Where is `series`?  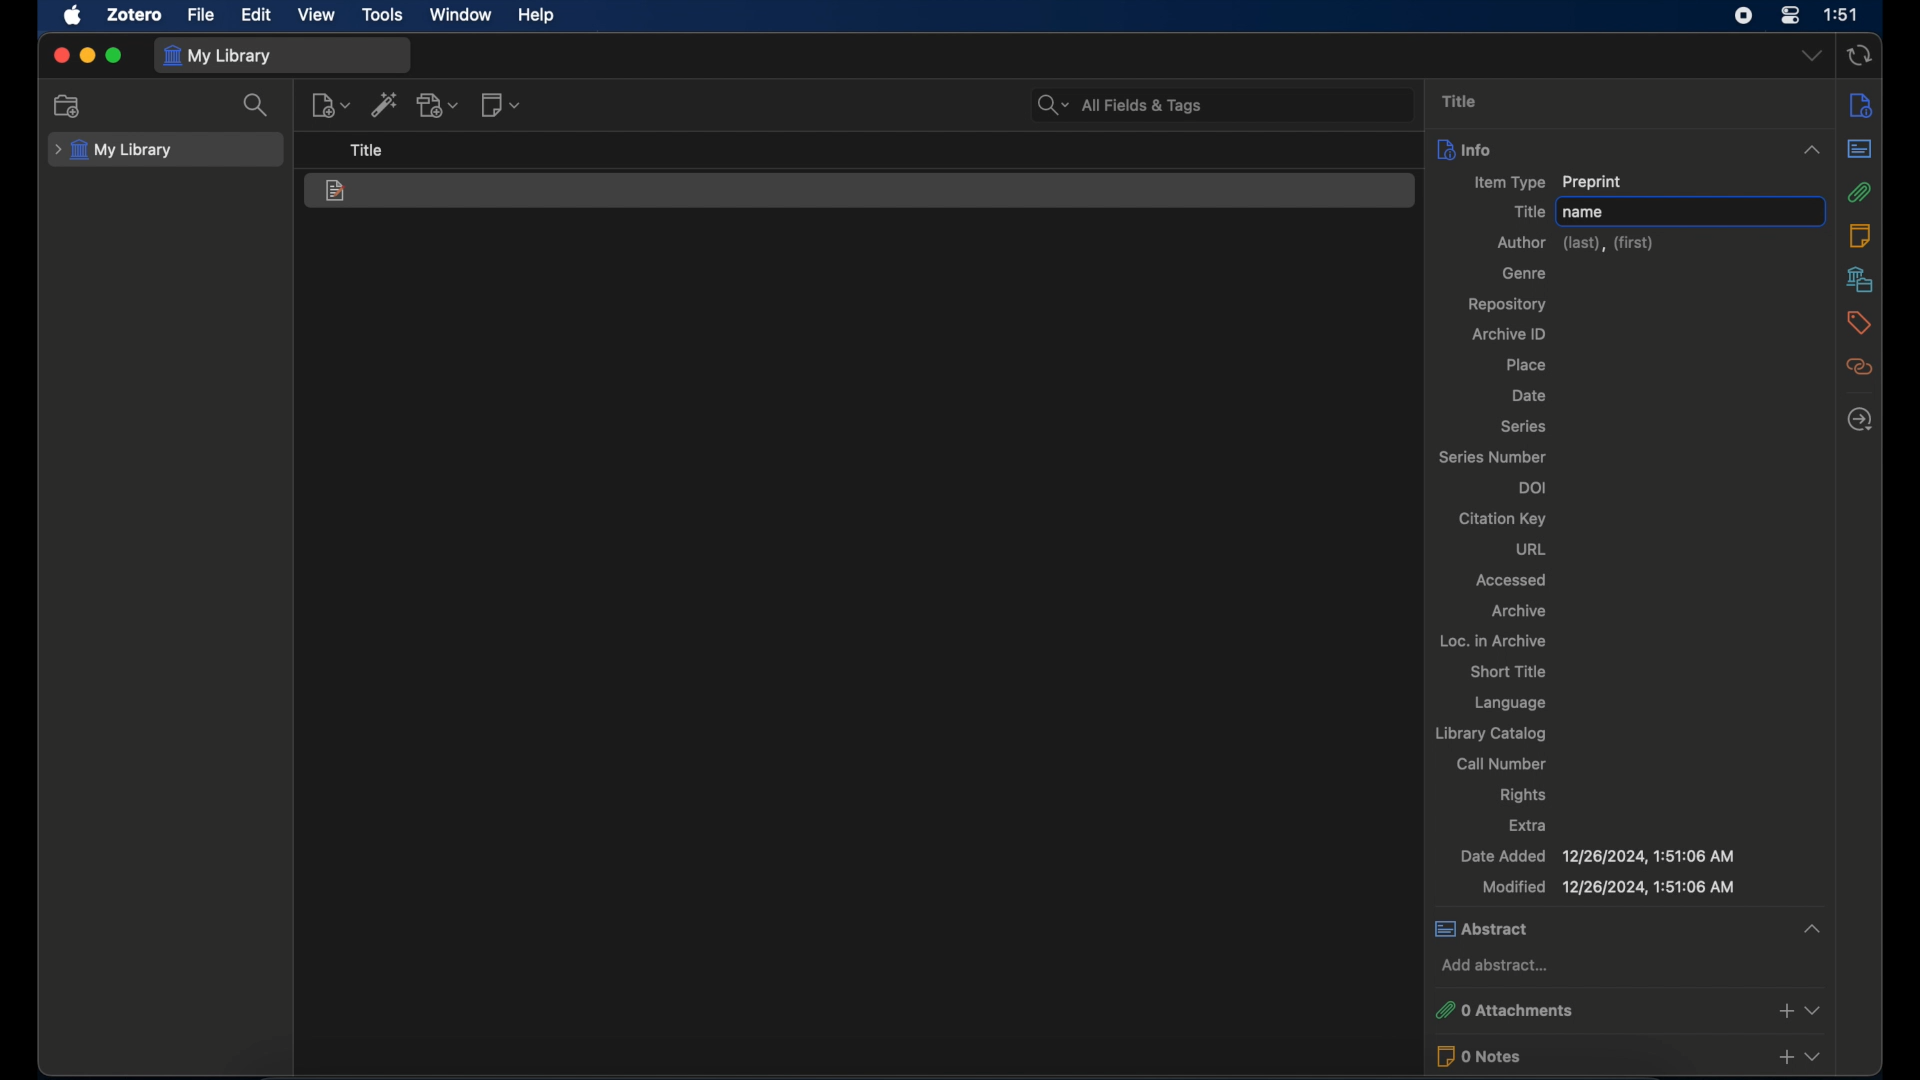
series is located at coordinates (1525, 427).